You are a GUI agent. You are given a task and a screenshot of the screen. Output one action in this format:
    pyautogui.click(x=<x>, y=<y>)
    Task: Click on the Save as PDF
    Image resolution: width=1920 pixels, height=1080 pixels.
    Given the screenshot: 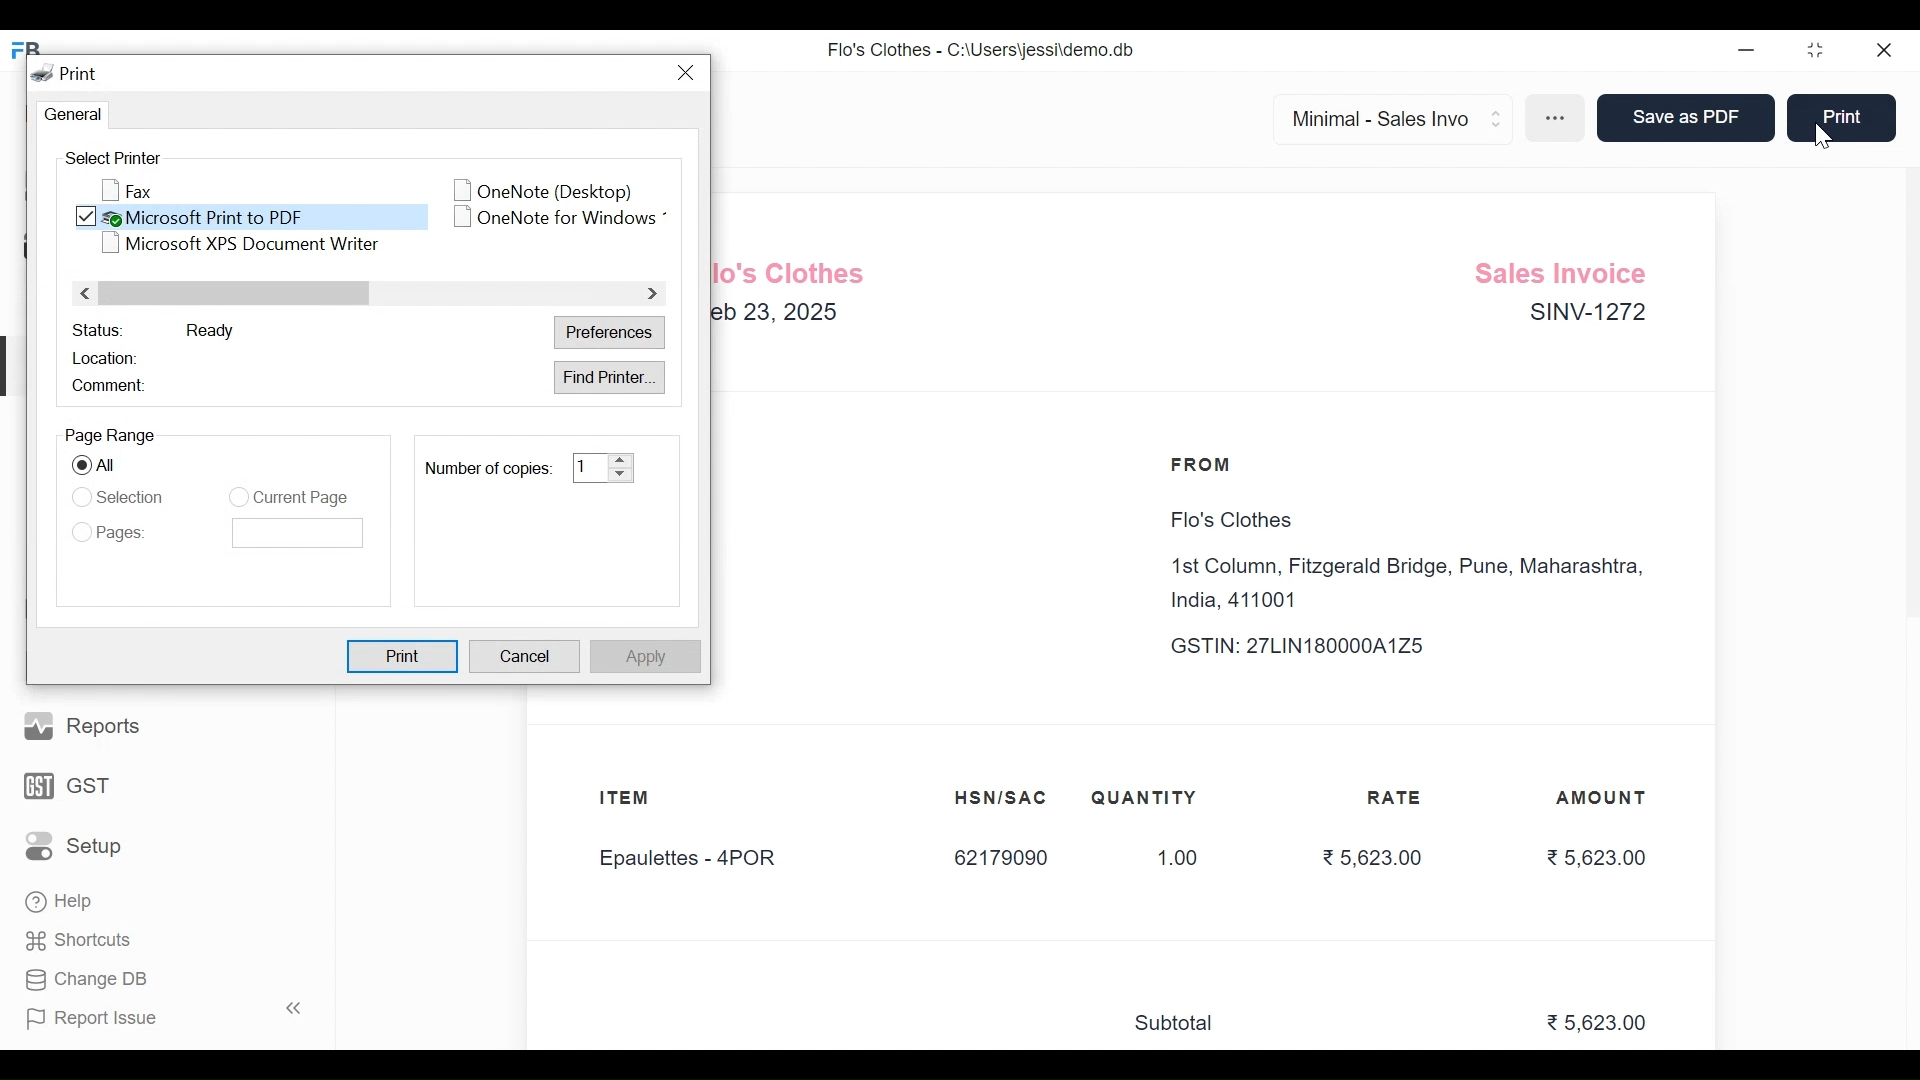 What is the action you would take?
    pyautogui.click(x=1682, y=119)
    